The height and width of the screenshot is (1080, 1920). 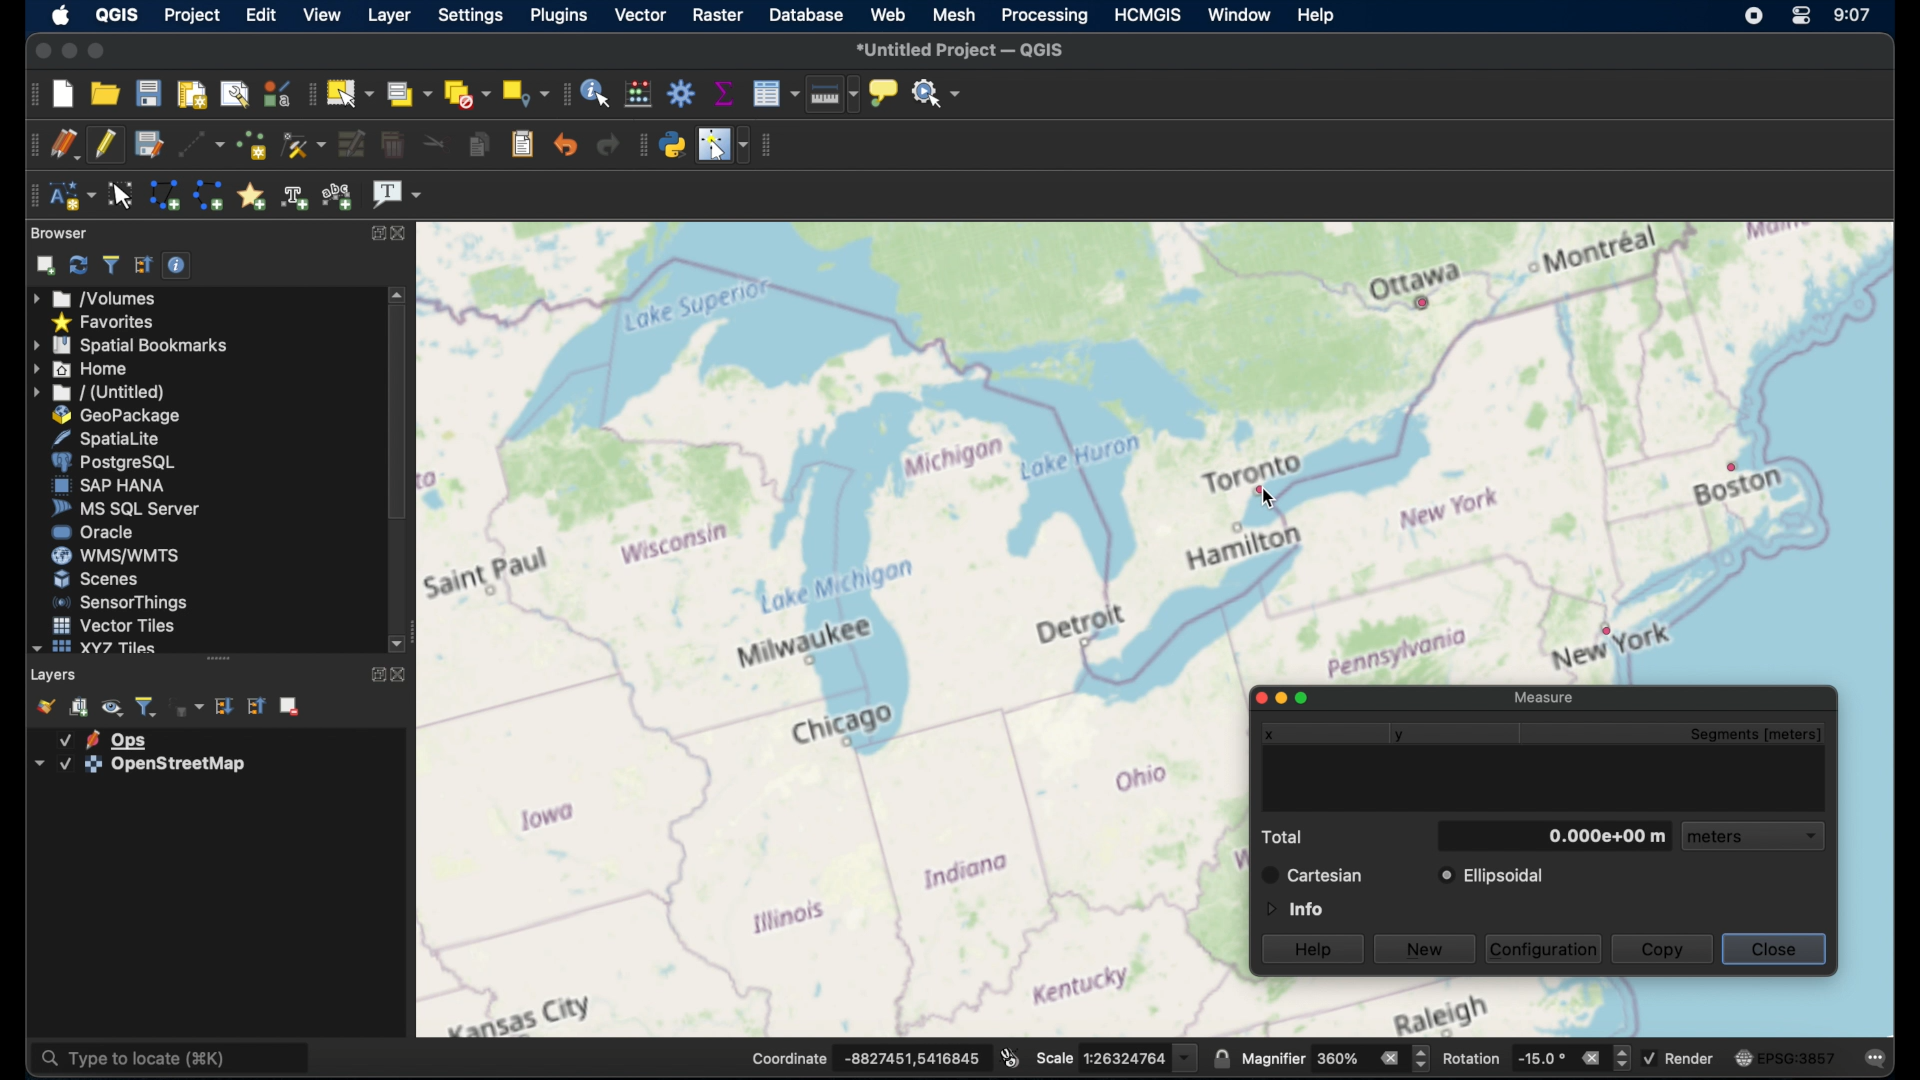 What do you see at coordinates (234, 91) in the screenshot?
I see `show layout manager` at bounding box center [234, 91].